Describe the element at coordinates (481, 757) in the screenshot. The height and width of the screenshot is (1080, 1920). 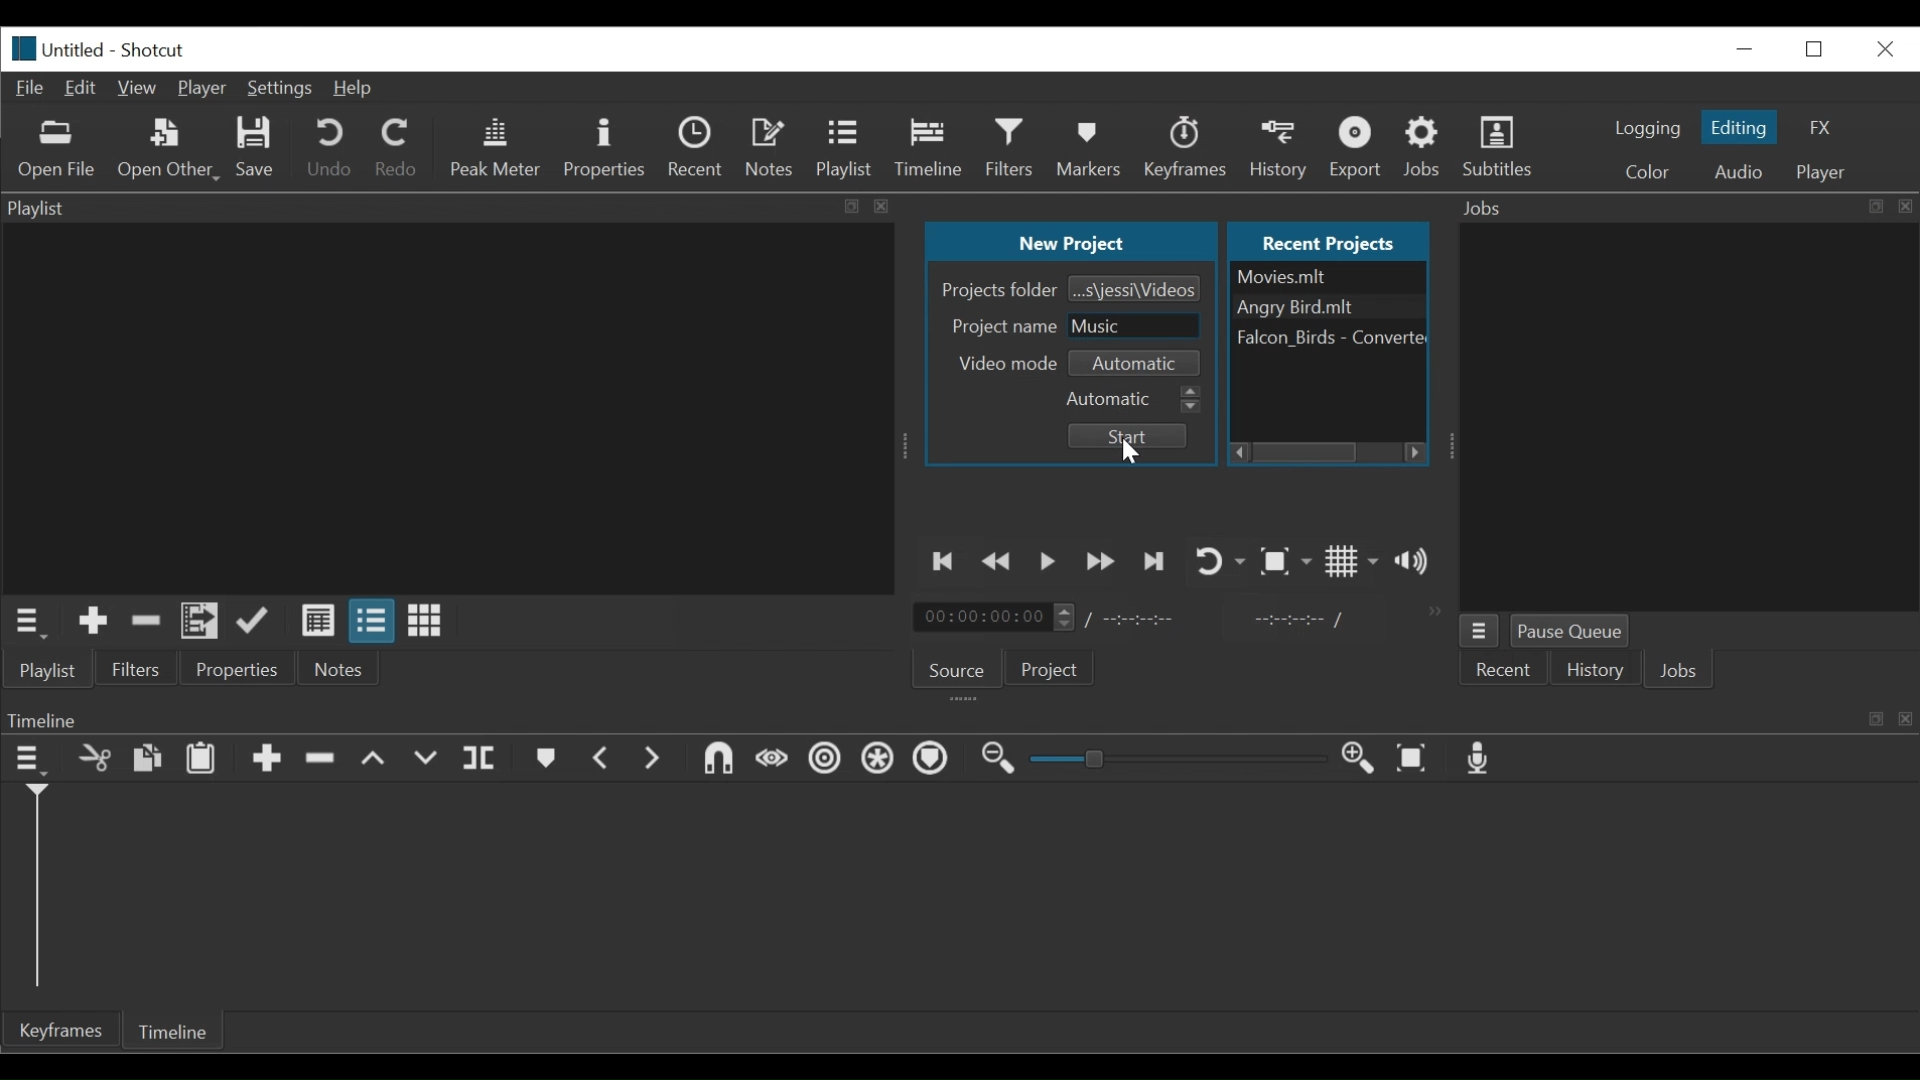
I see `Split at playhead` at that location.